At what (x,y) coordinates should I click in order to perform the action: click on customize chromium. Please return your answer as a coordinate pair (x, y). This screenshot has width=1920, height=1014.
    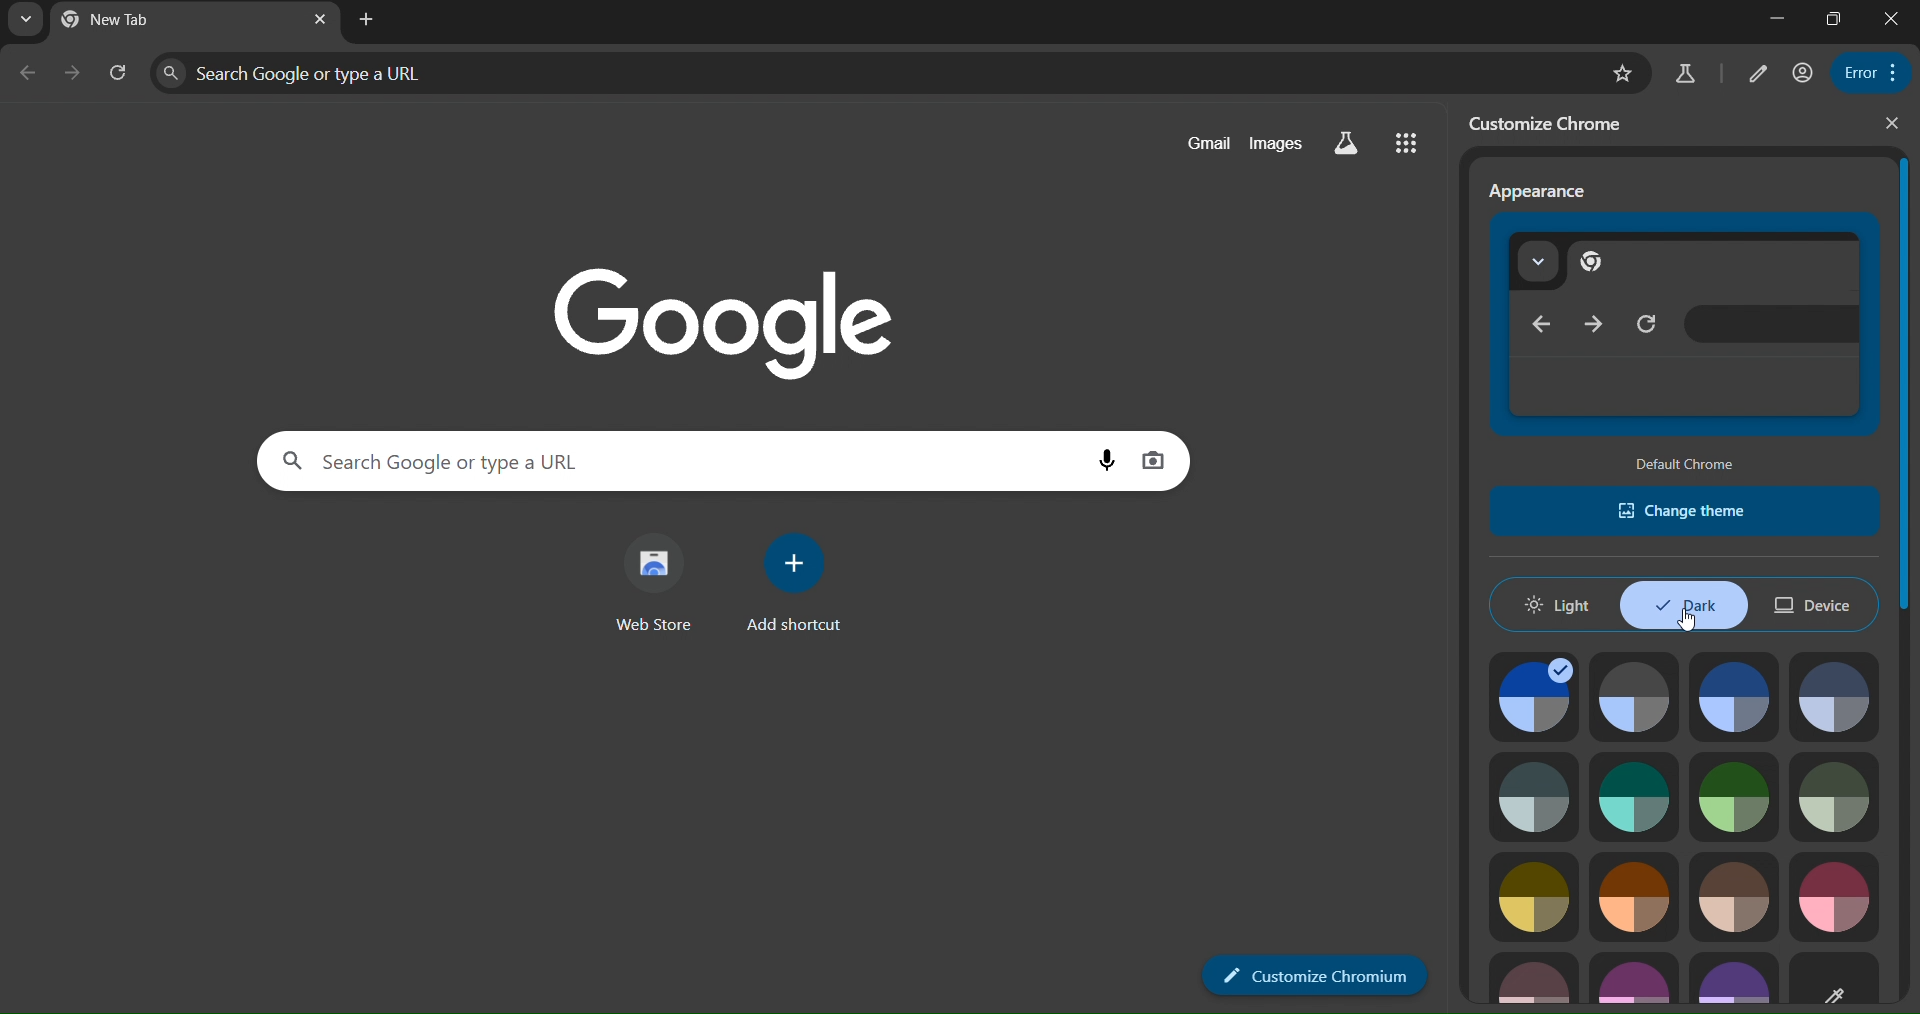
    Looking at the image, I should click on (1316, 976).